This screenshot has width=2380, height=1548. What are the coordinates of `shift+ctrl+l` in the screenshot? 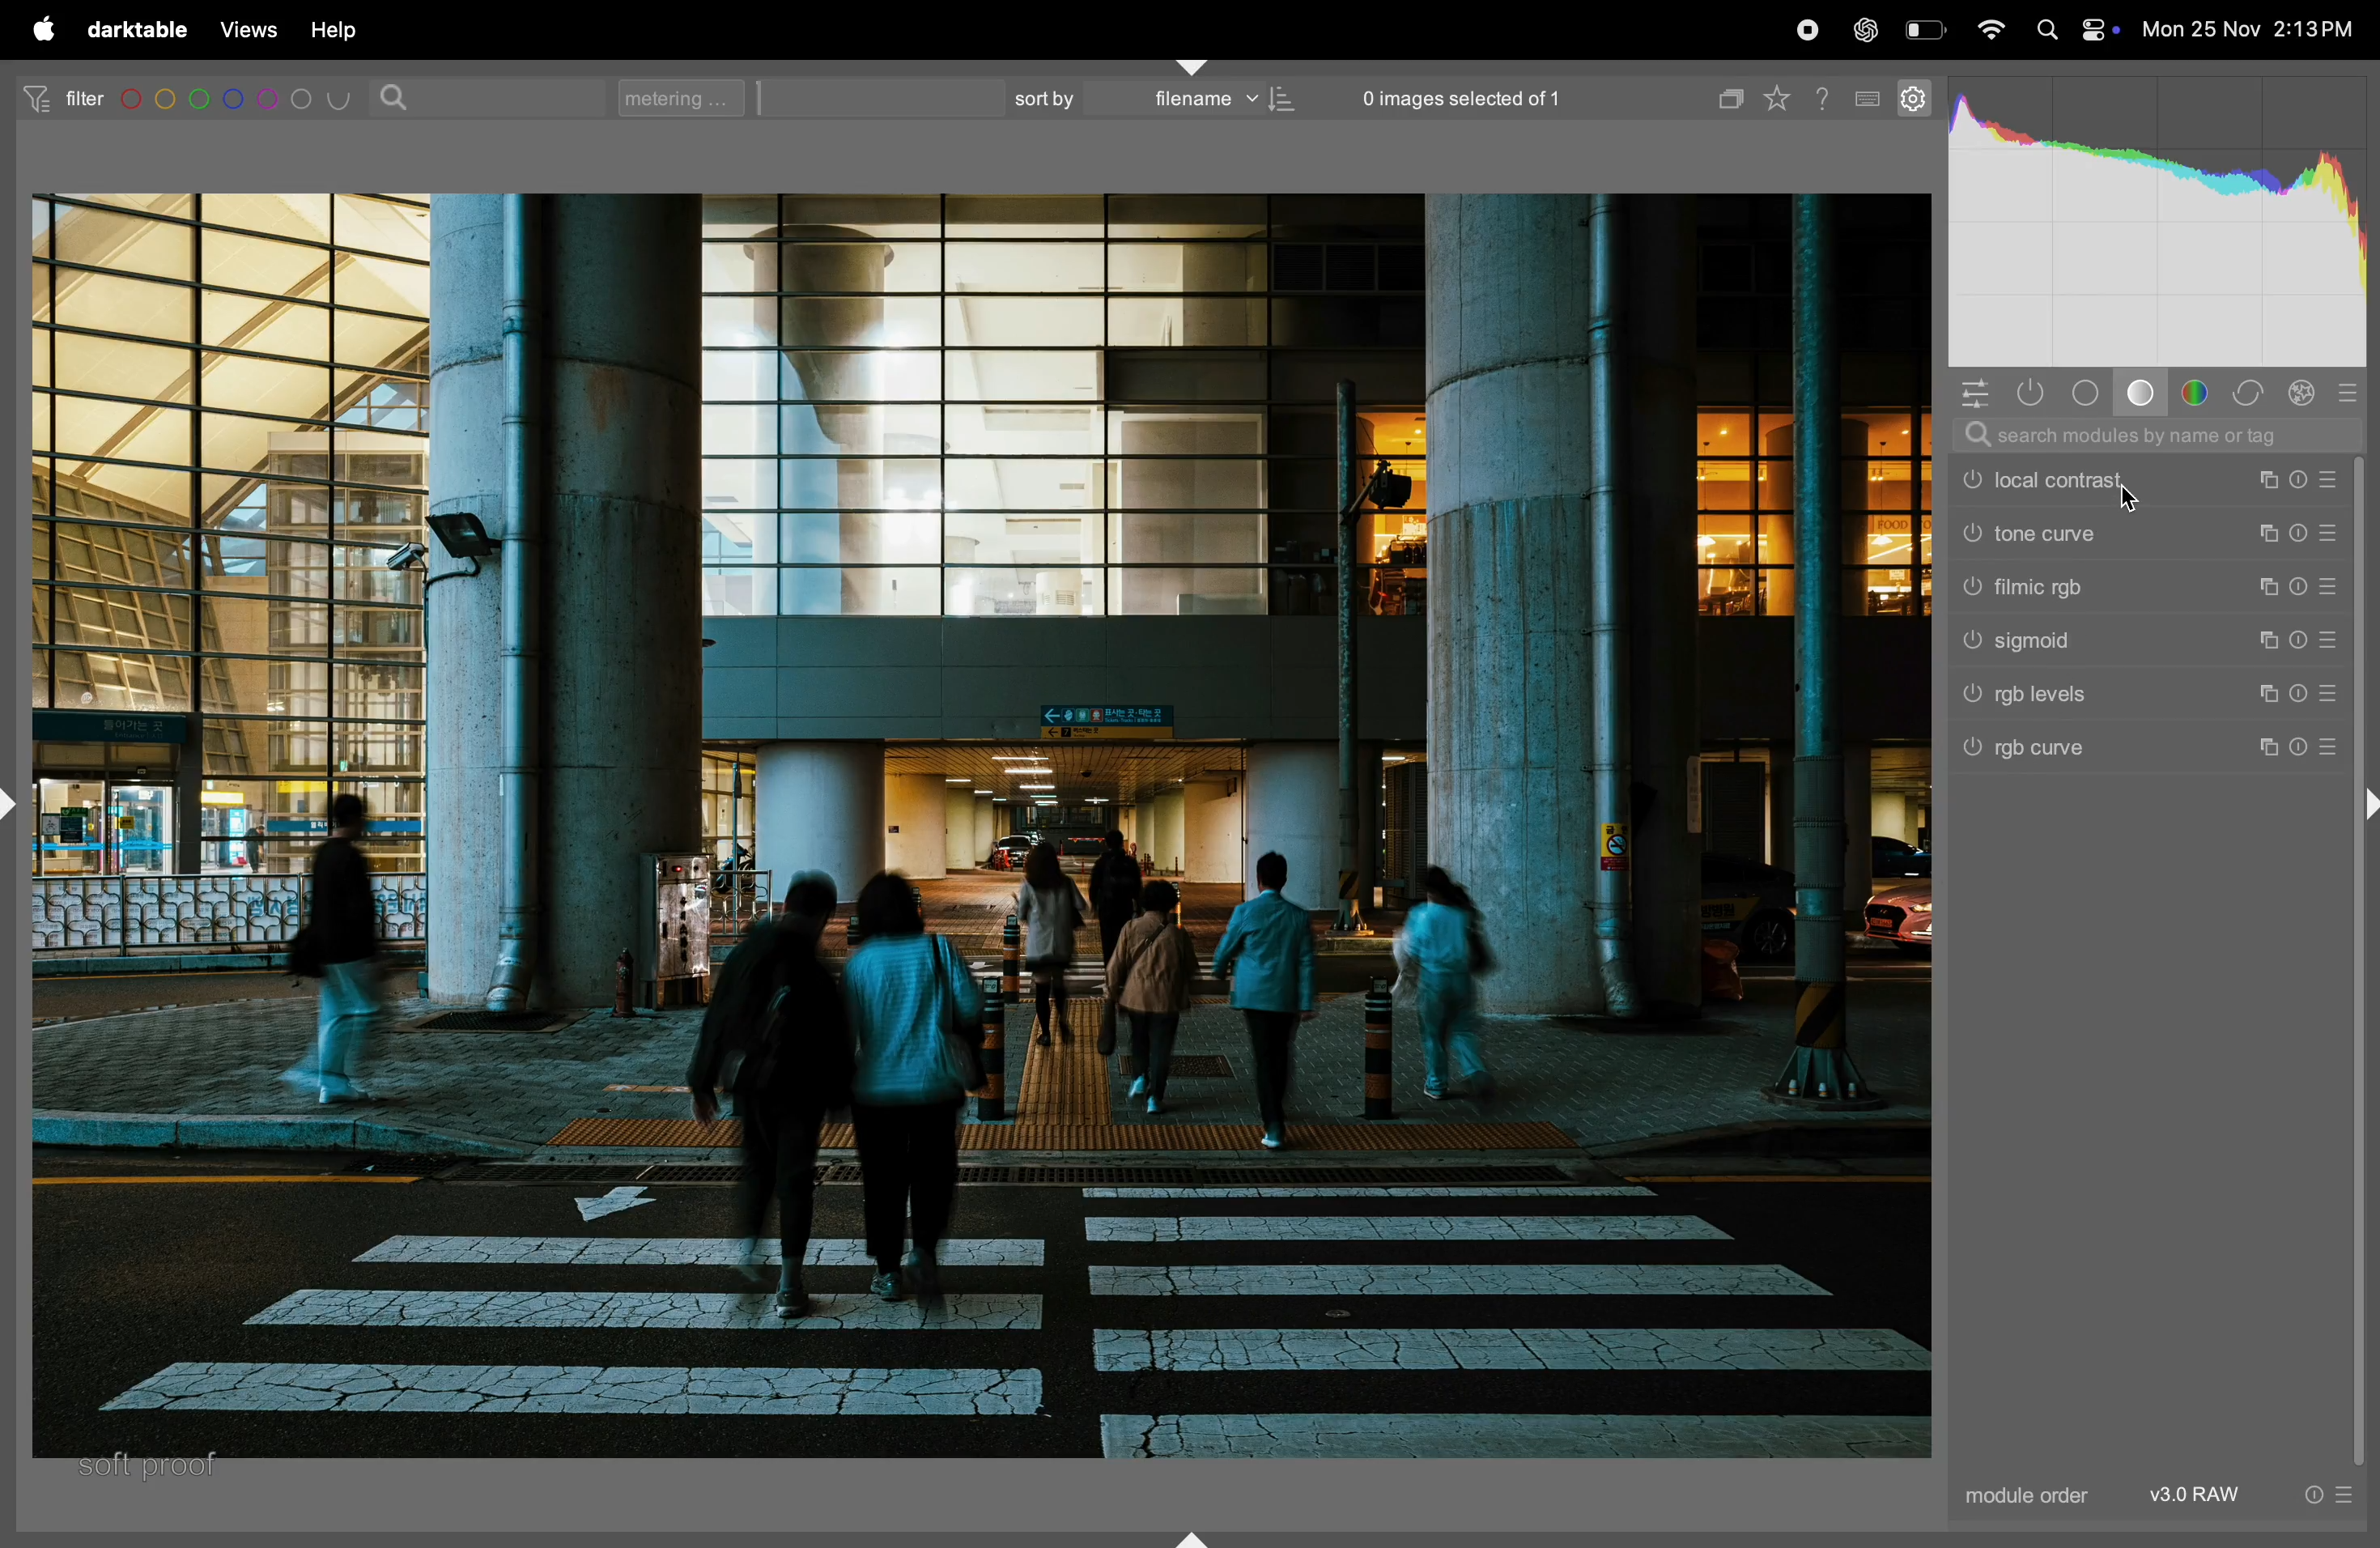 It's located at (15, 799).